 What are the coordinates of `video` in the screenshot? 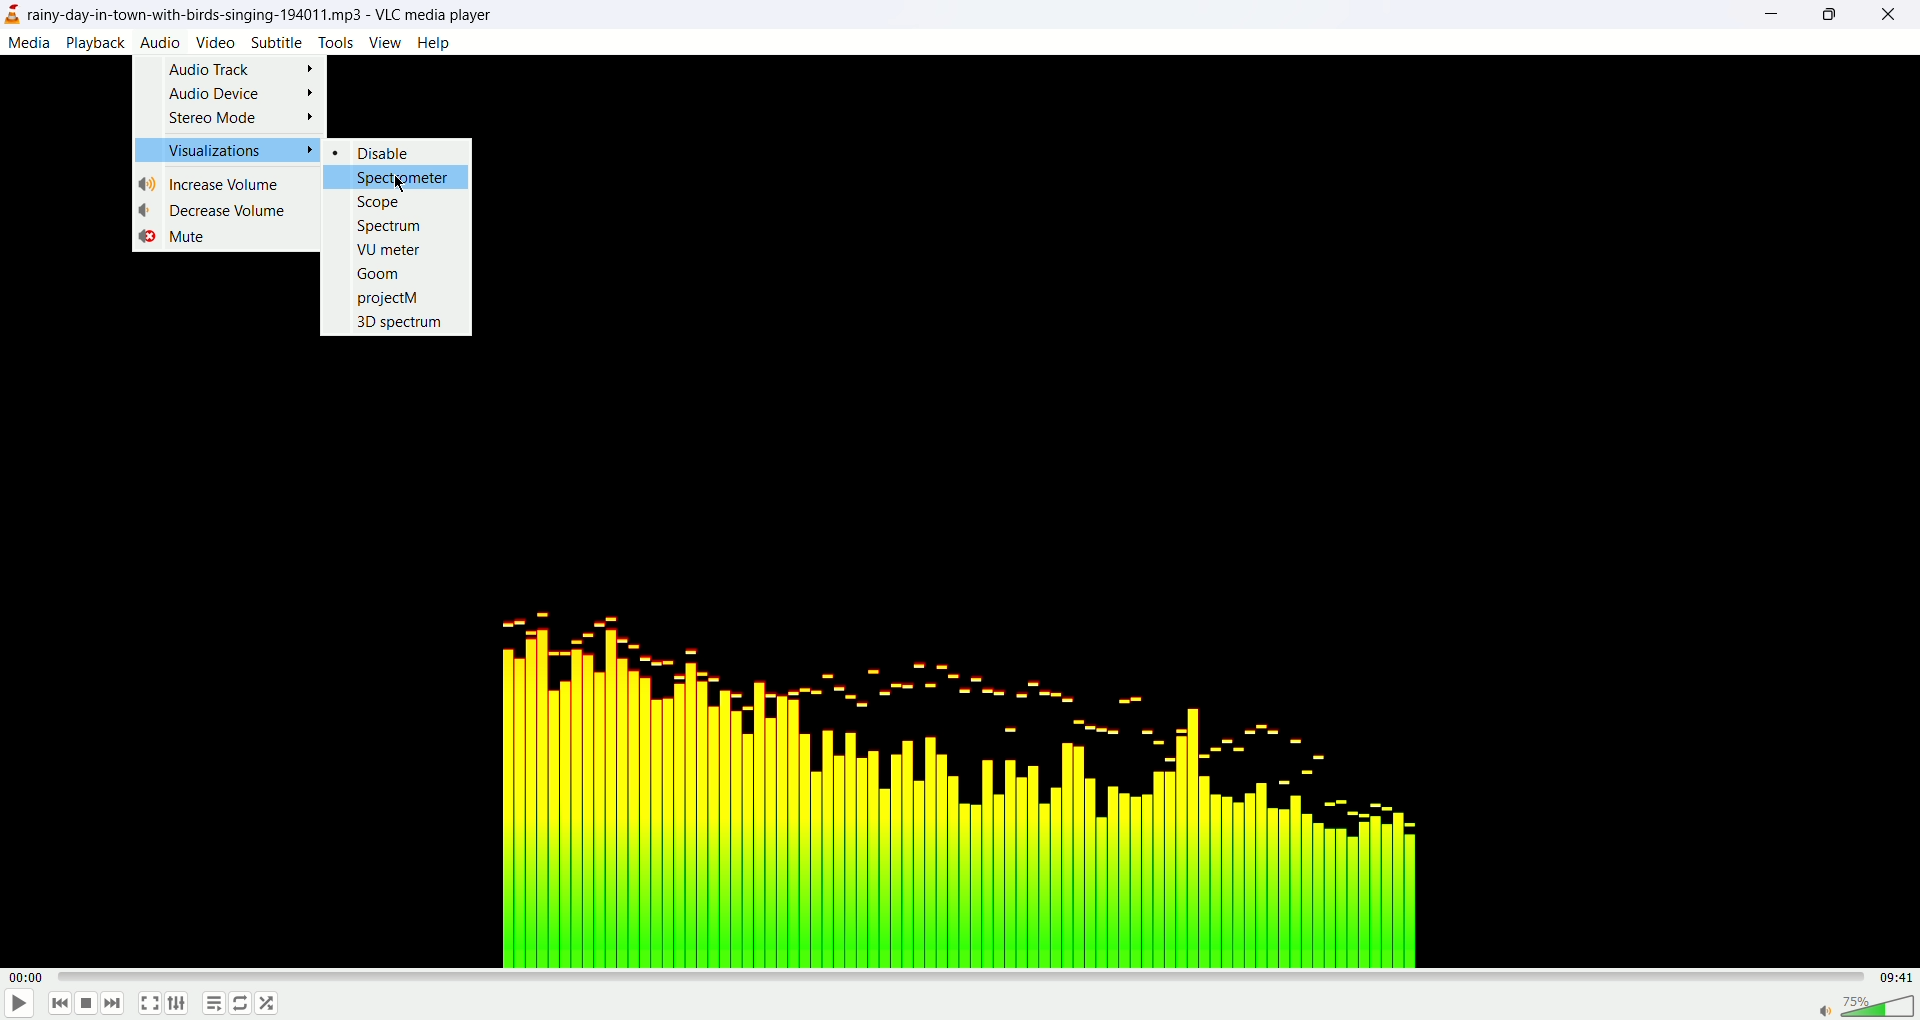 It's located at (216, 41).